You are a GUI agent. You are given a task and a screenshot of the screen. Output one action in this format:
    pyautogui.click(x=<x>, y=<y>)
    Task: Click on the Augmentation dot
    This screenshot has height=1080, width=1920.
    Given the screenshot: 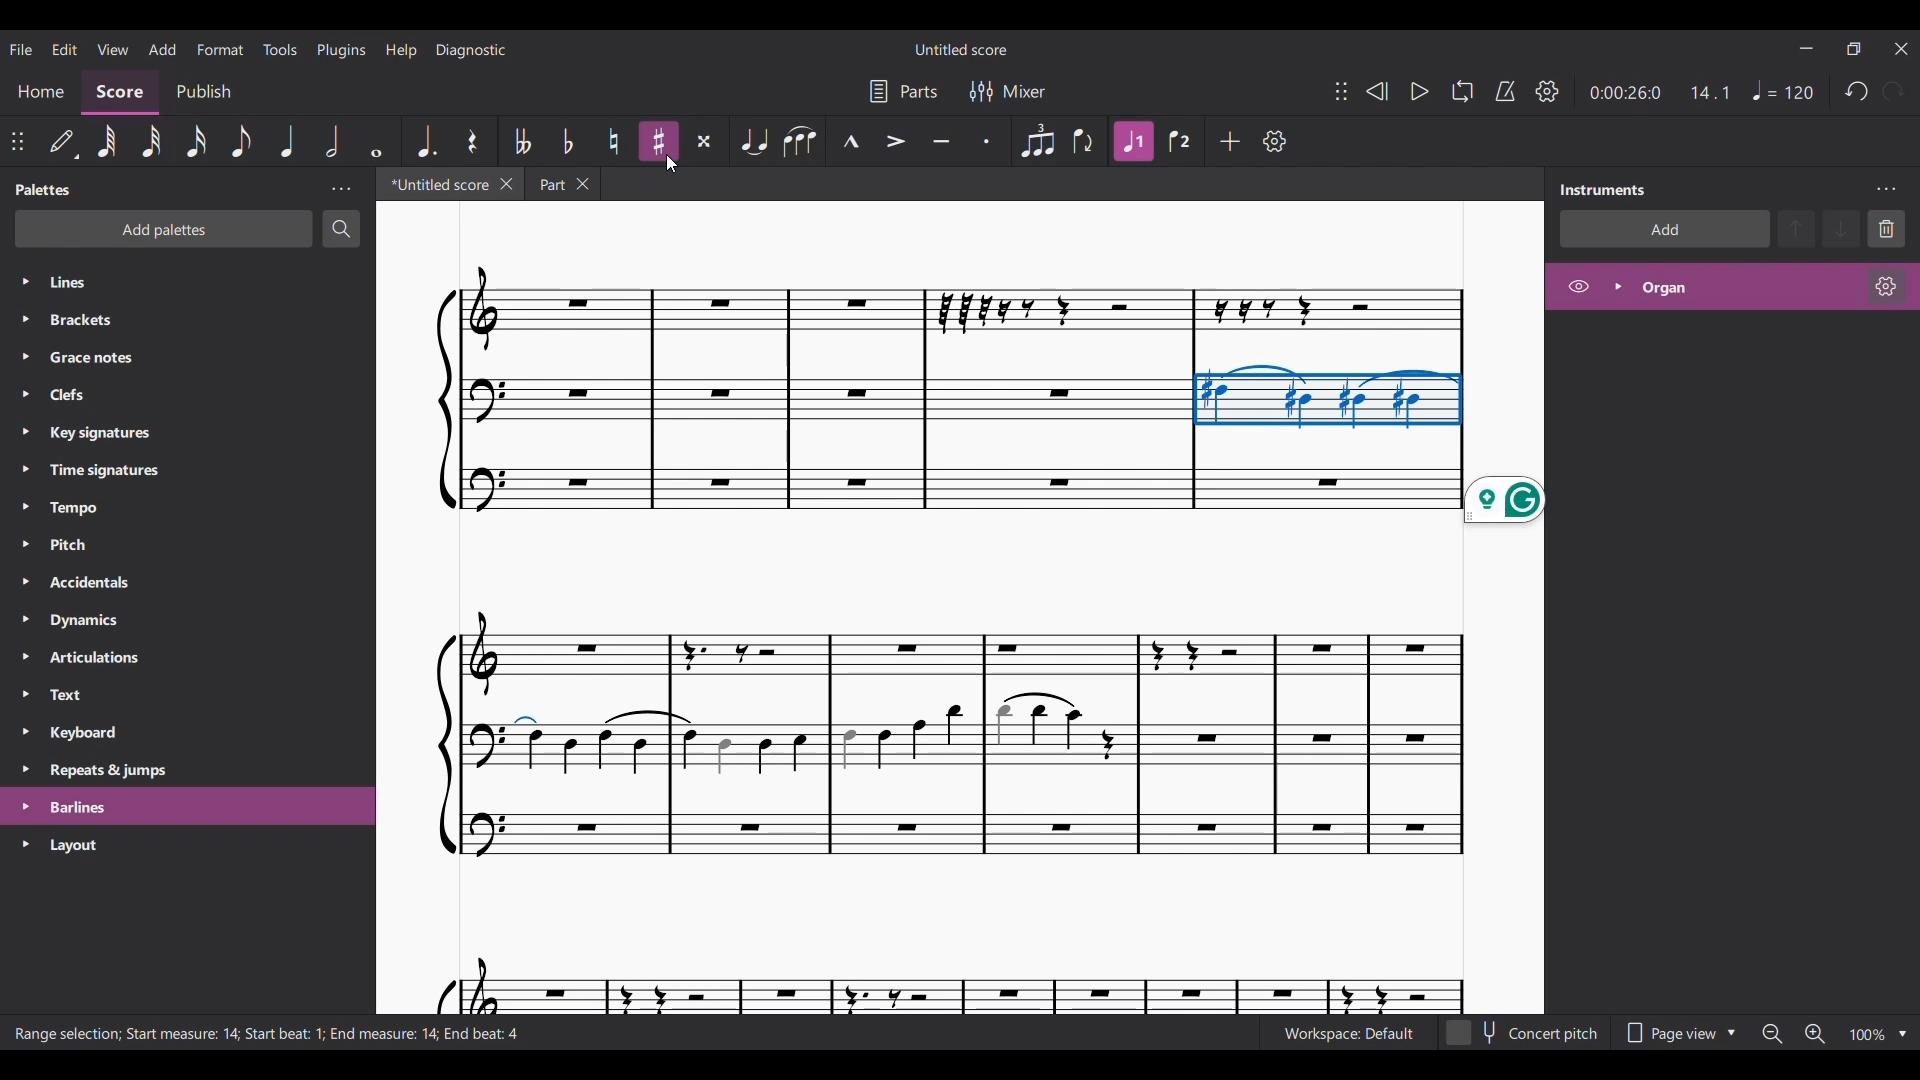 What is the action you would take?
    pyautogui.click(x=426, y=140)
    